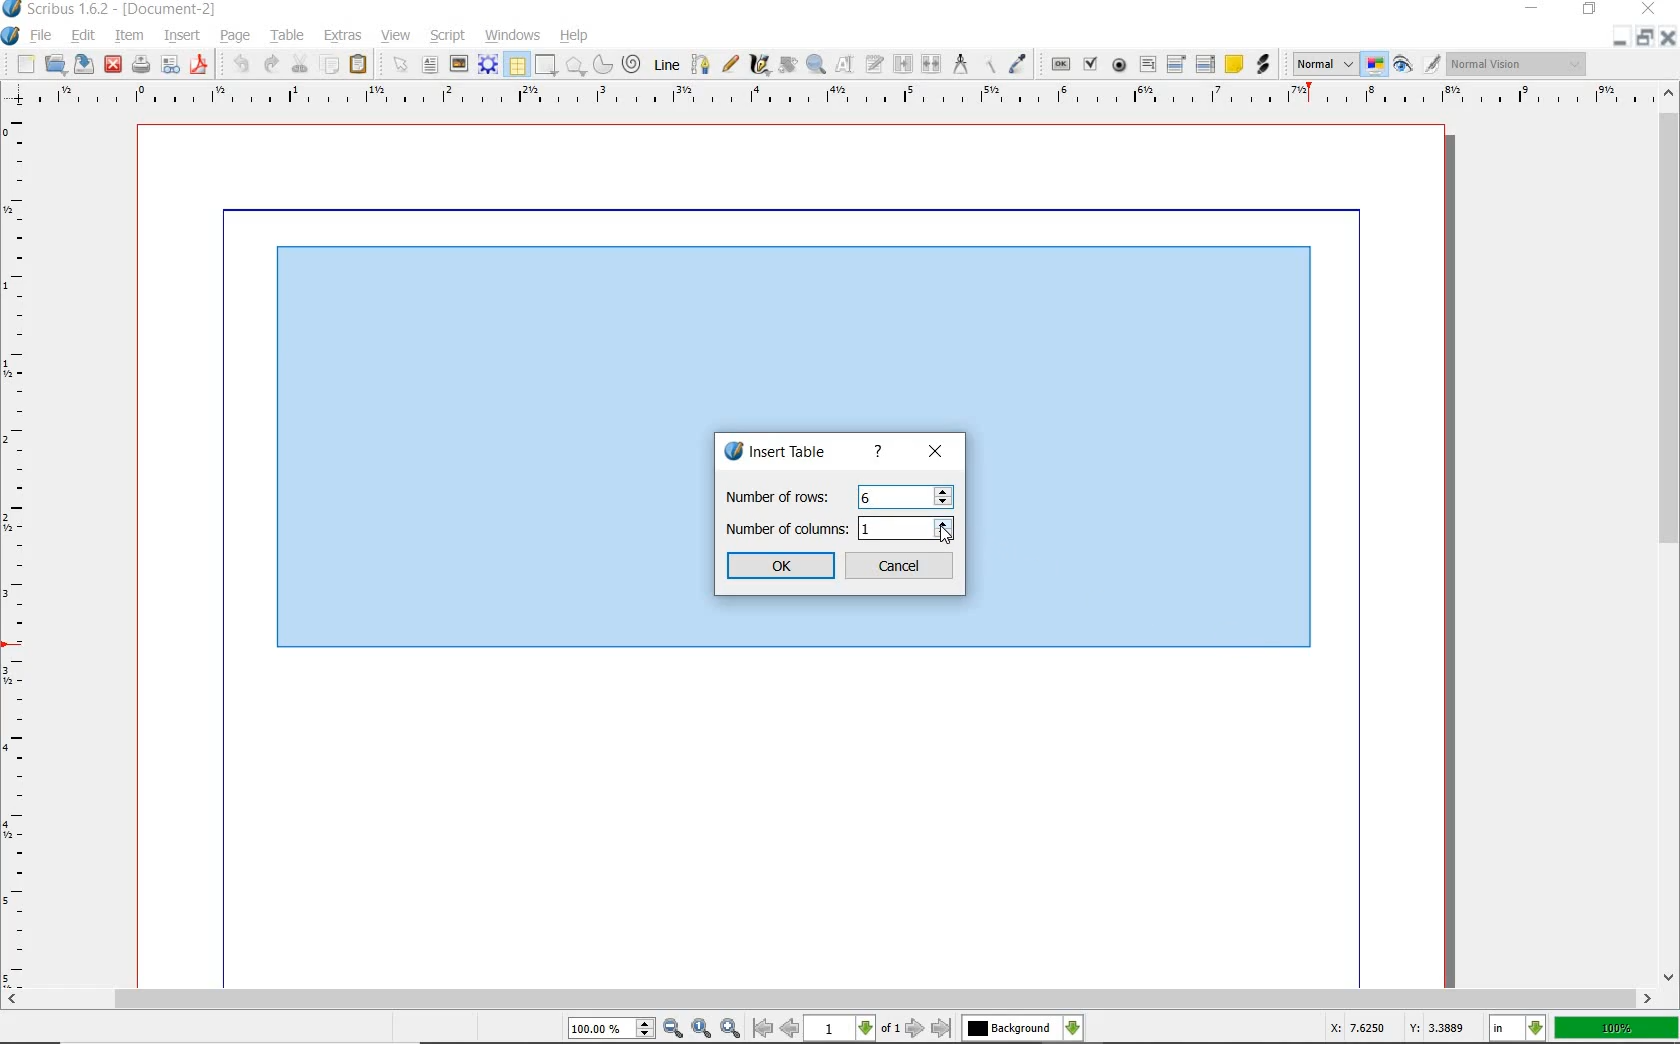 This screenshot has height=1044, width=1680. What do you see at coordinates (1022, 1030) in the screenshot?
I see `select the current layer` at bounding box center [1022, 1030].